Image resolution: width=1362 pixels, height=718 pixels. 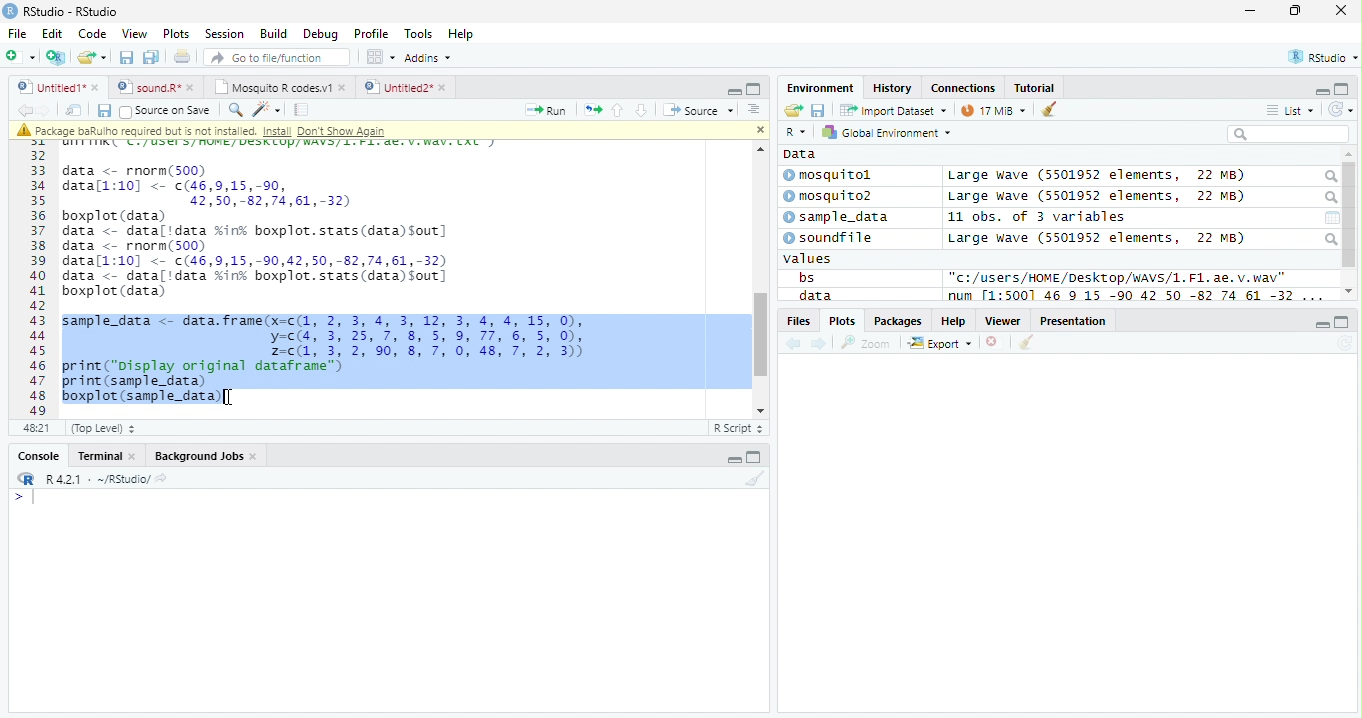 I want to click on Debug, so click(x=319, y=34).